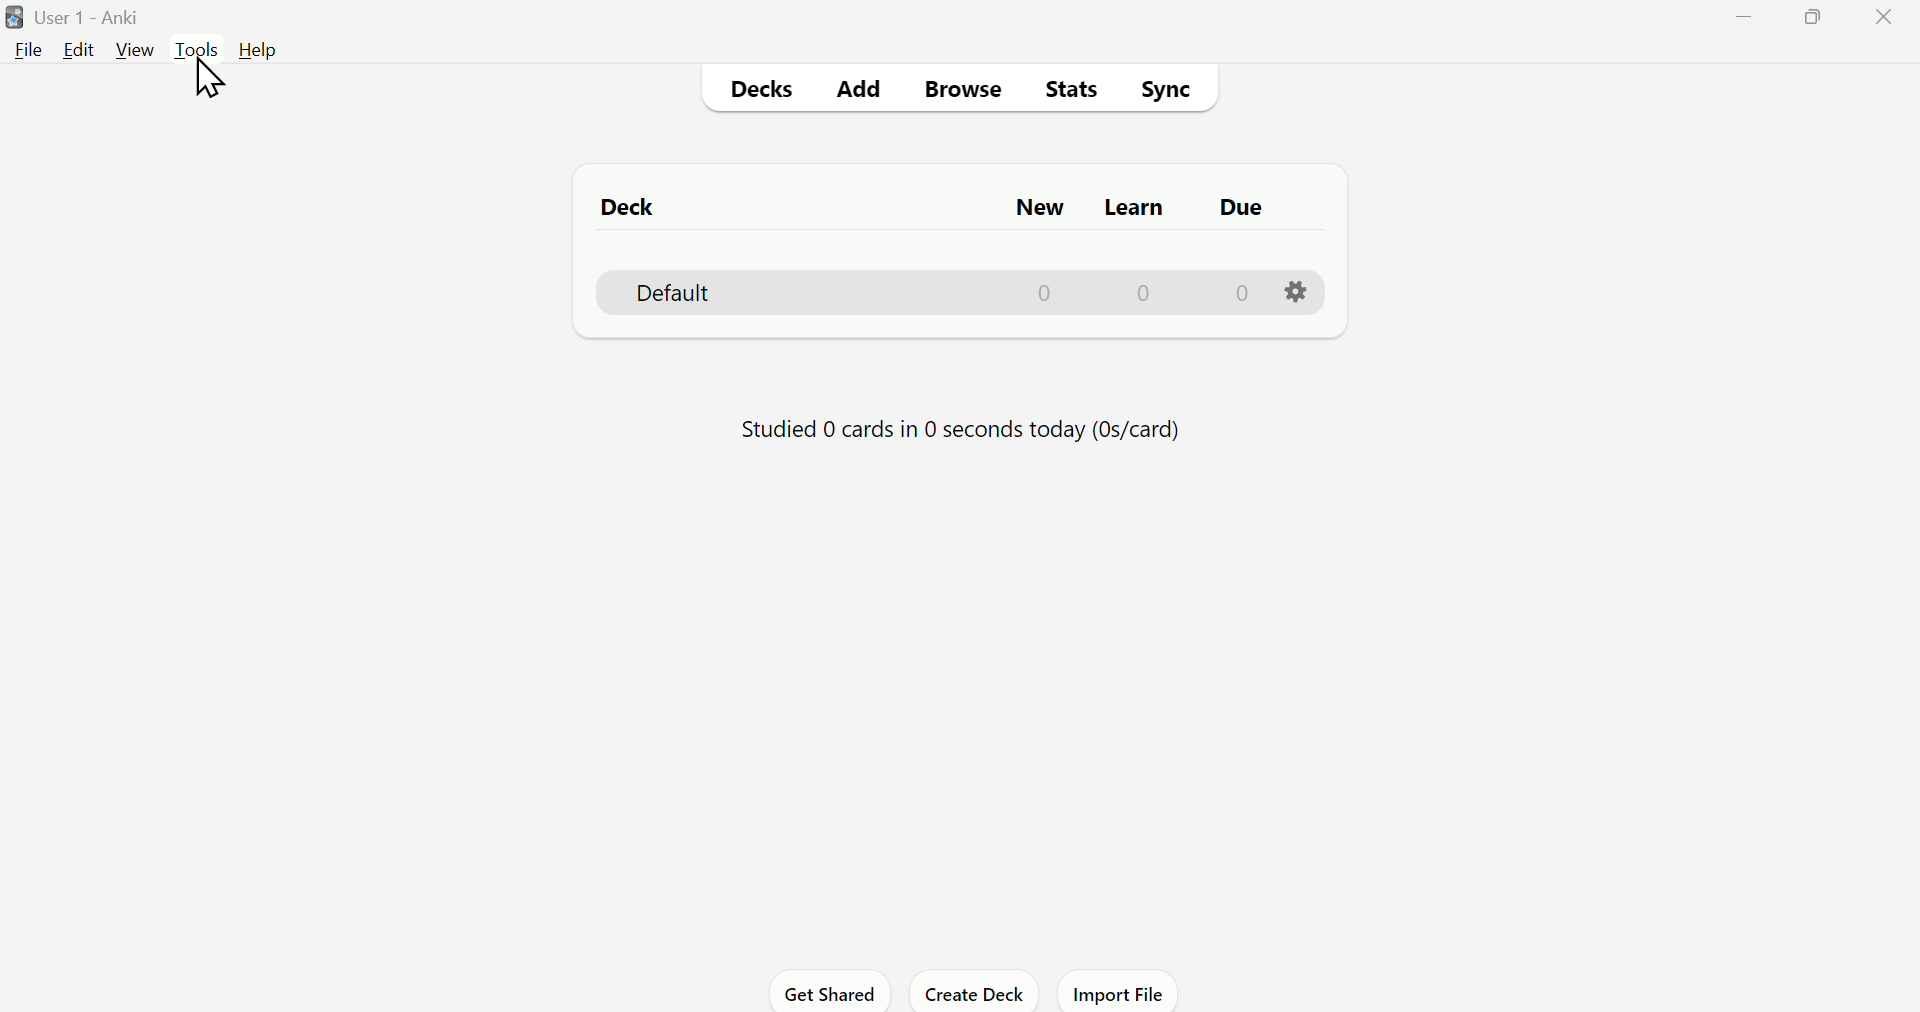  What do you see at coordinates (1240, 291) in the screenshot?
I see `0` at bounding box center [1240, 291].